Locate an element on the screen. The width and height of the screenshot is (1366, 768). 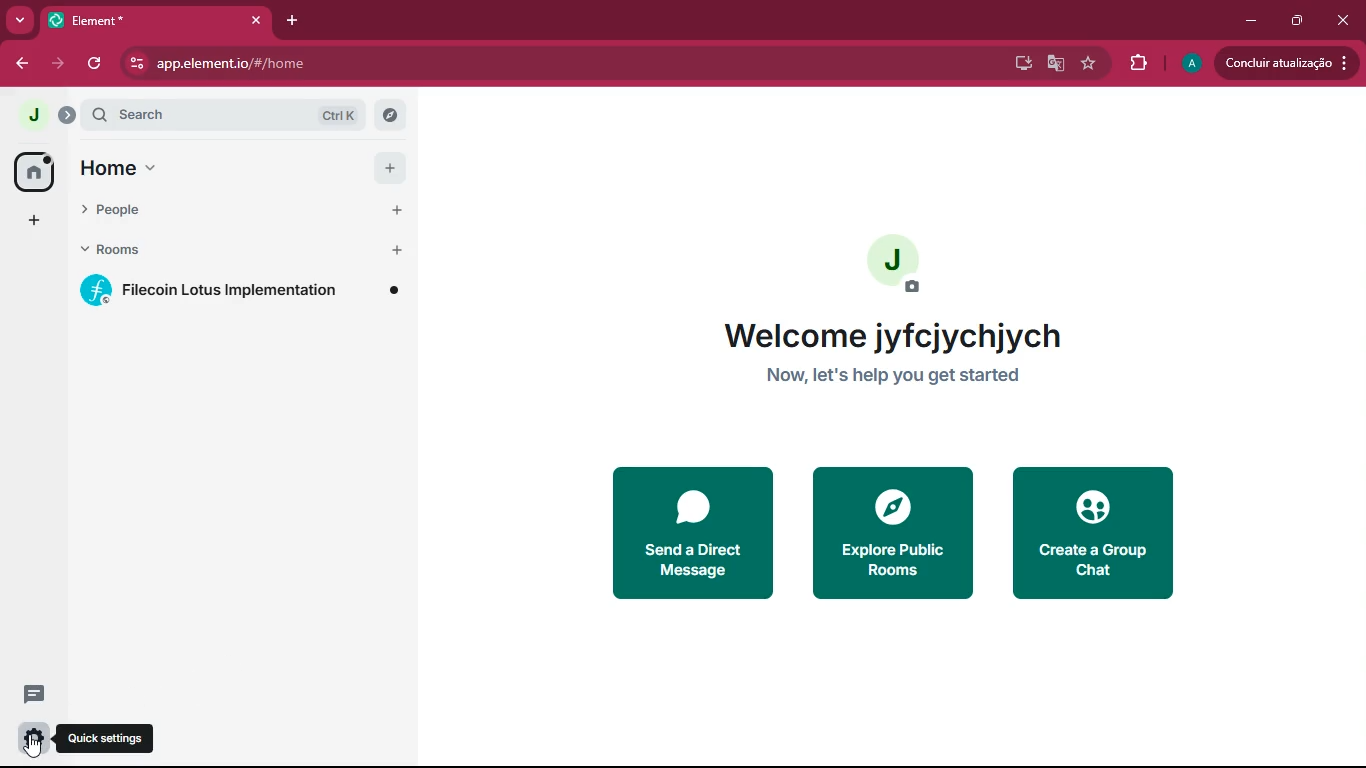
rooms is located at coordinates (134, 251).